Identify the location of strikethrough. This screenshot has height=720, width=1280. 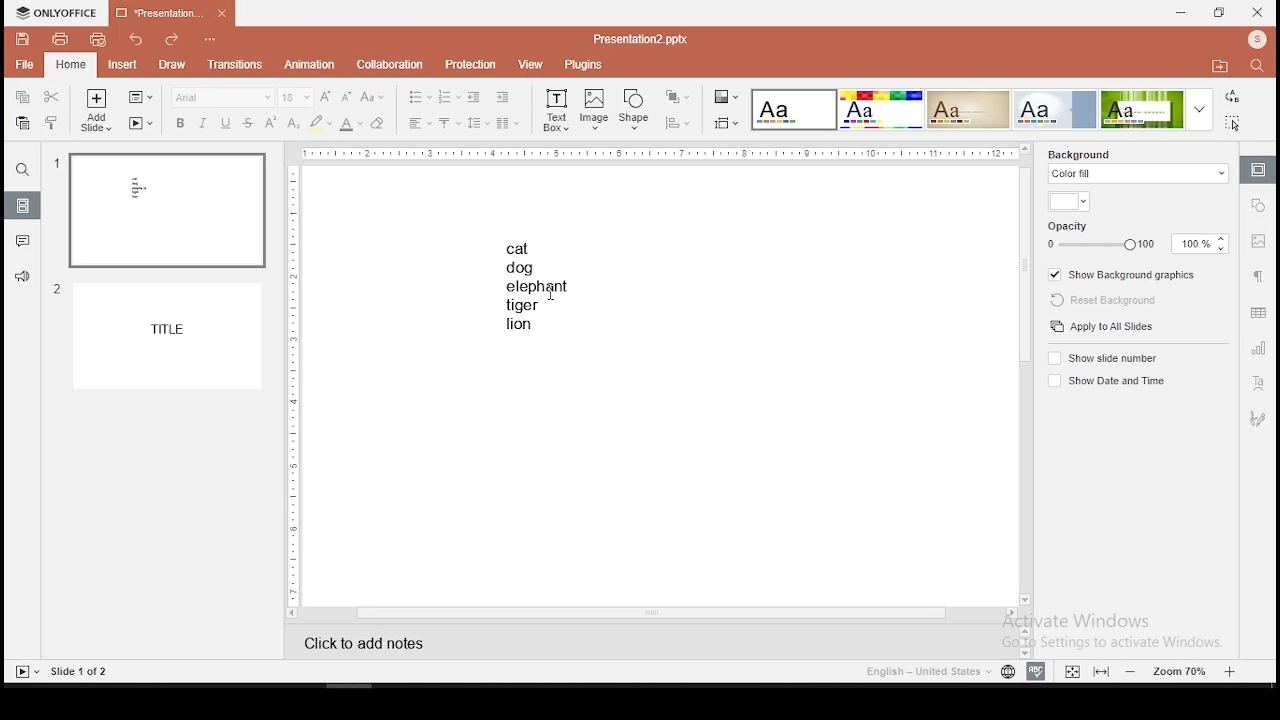
(248, 122).